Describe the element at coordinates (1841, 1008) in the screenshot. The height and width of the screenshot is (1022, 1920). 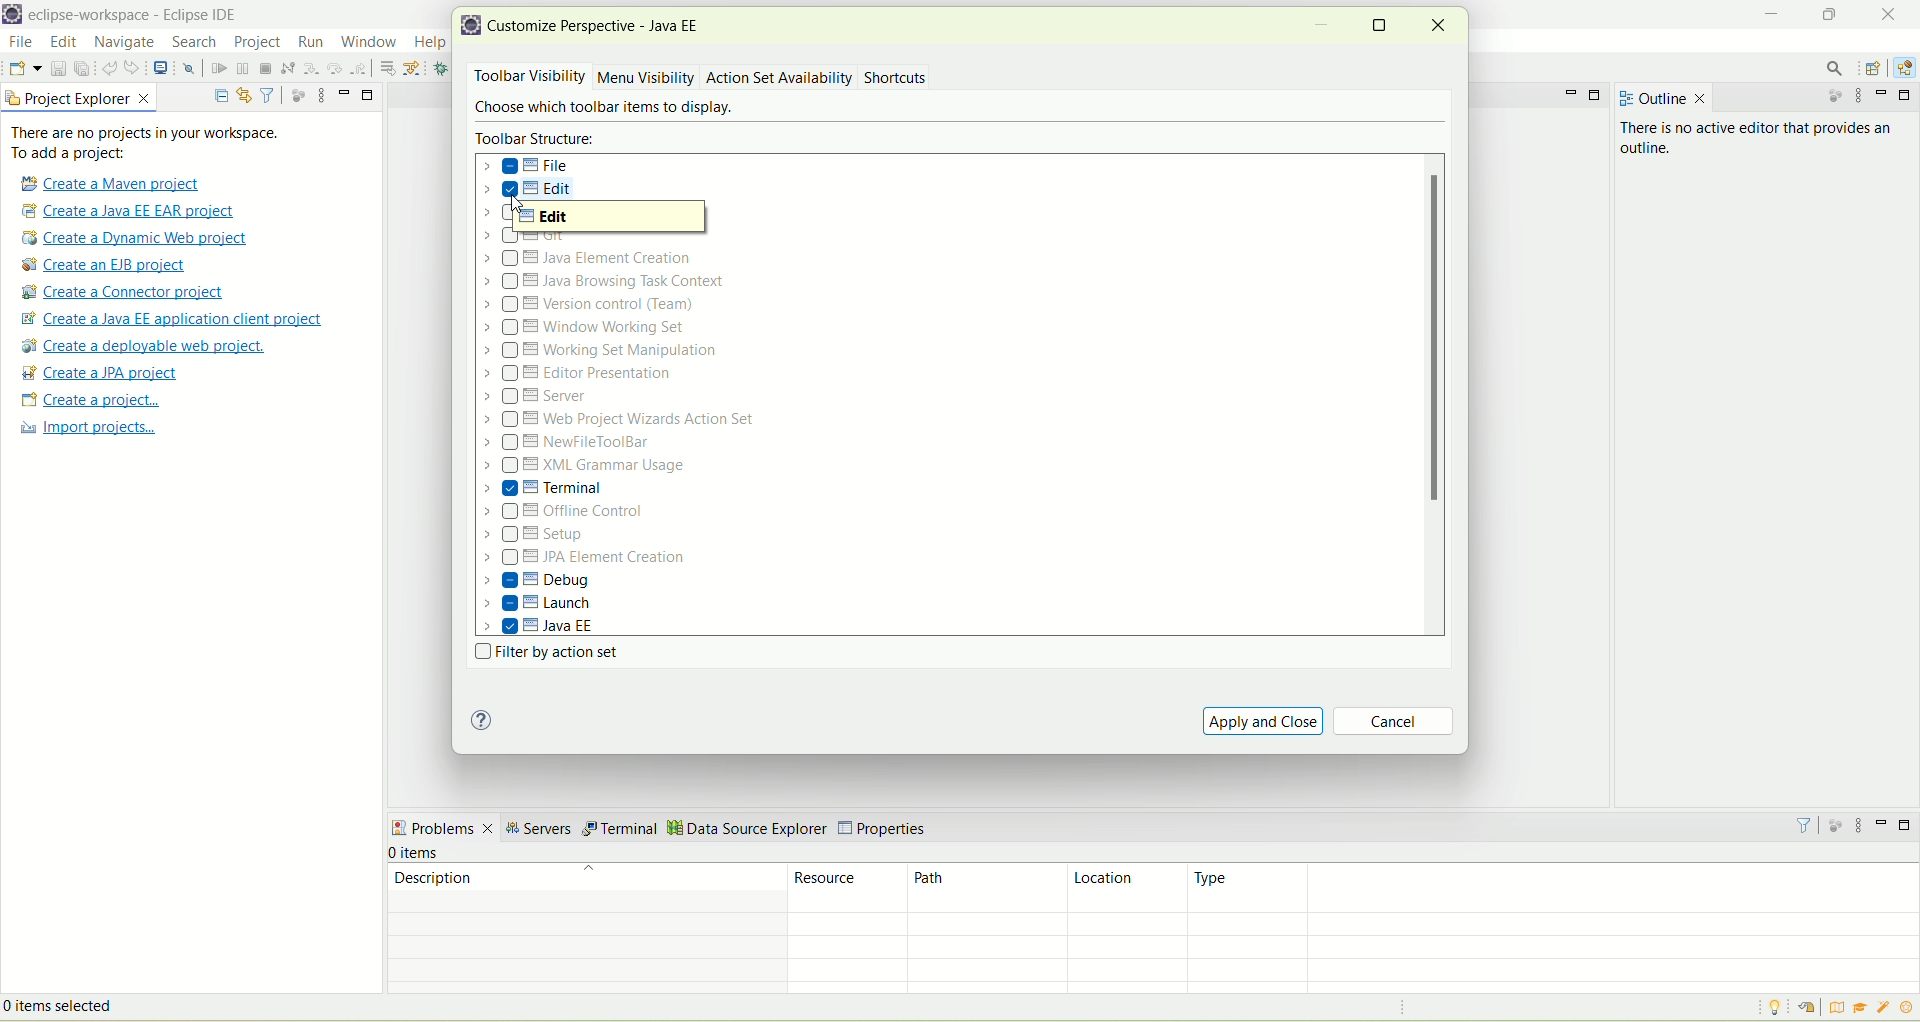
I see `overview` at that location.